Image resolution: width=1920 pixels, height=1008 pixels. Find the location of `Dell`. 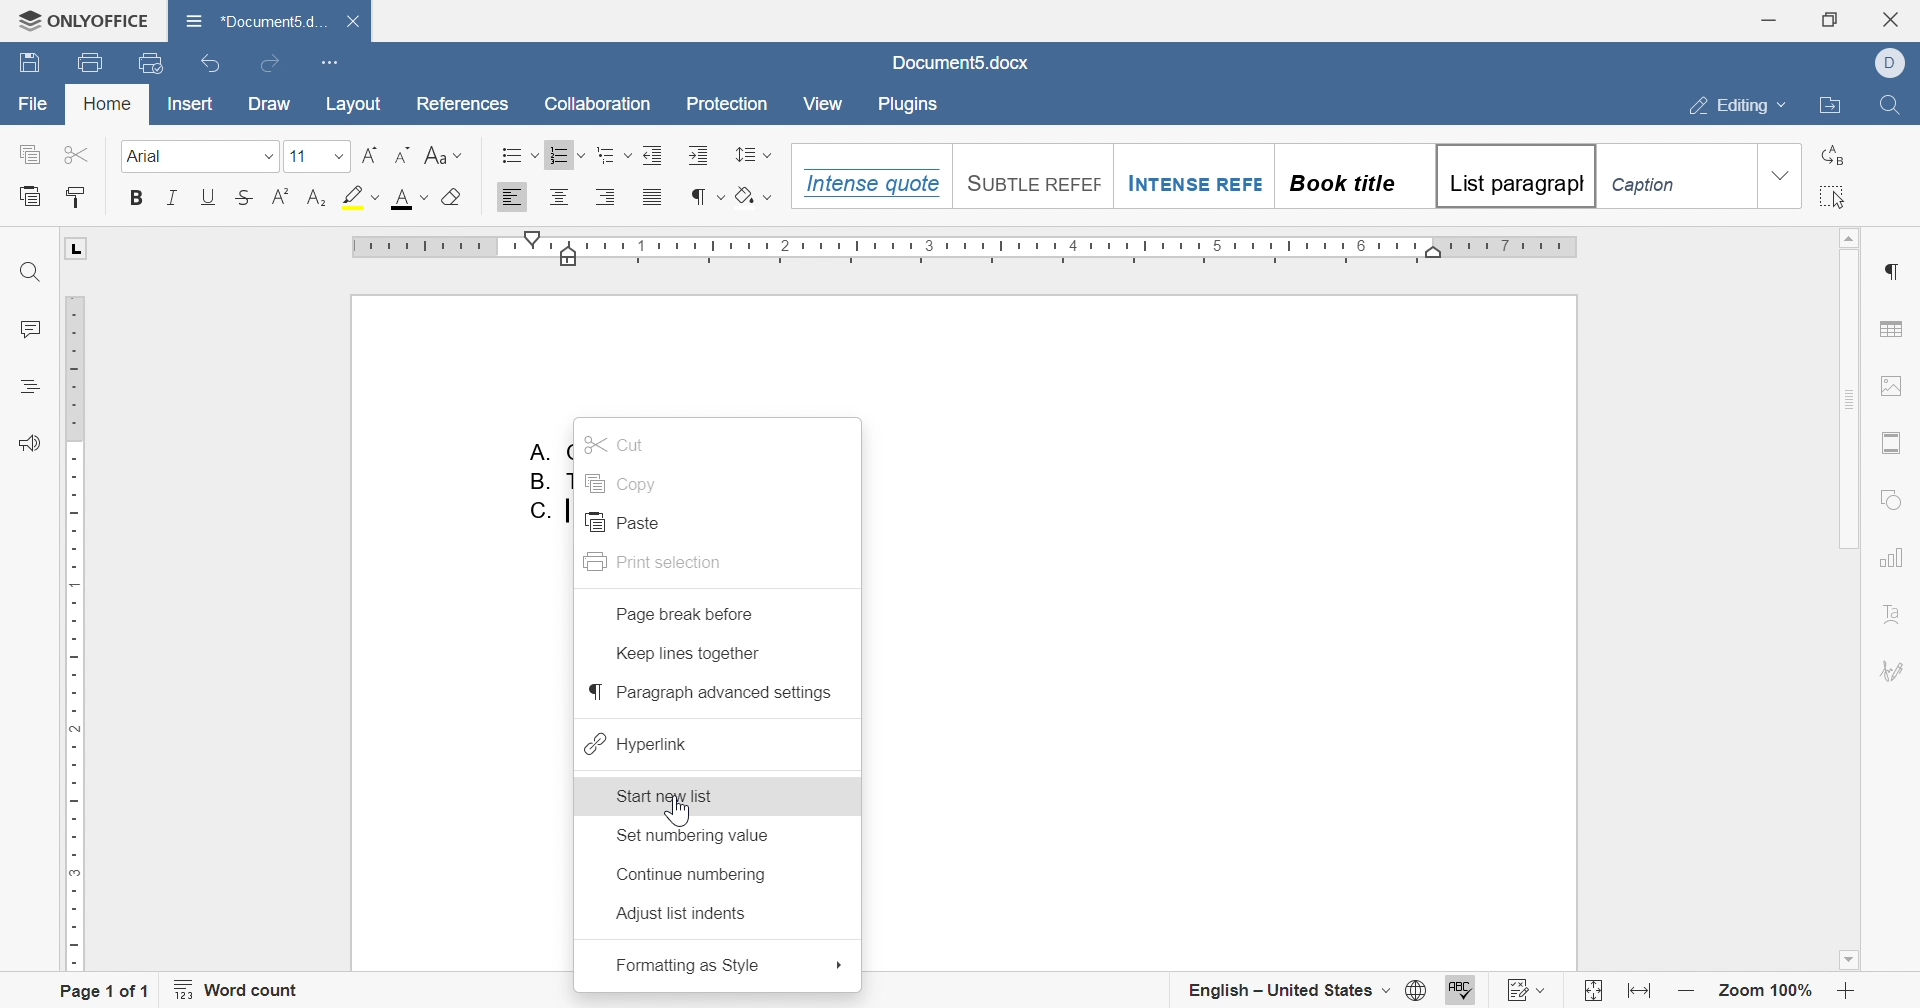

Dell is located at coordinates (1894, 61).